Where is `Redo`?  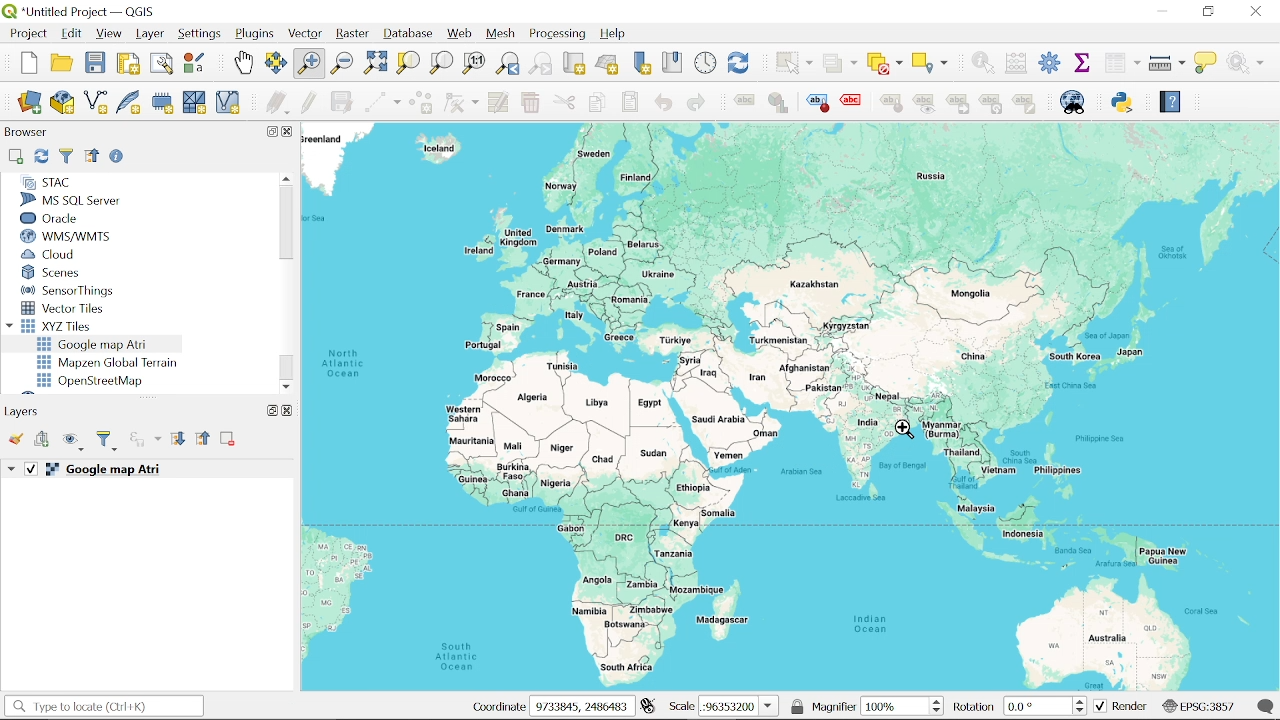
Redo is located at coordinates (695, 104).